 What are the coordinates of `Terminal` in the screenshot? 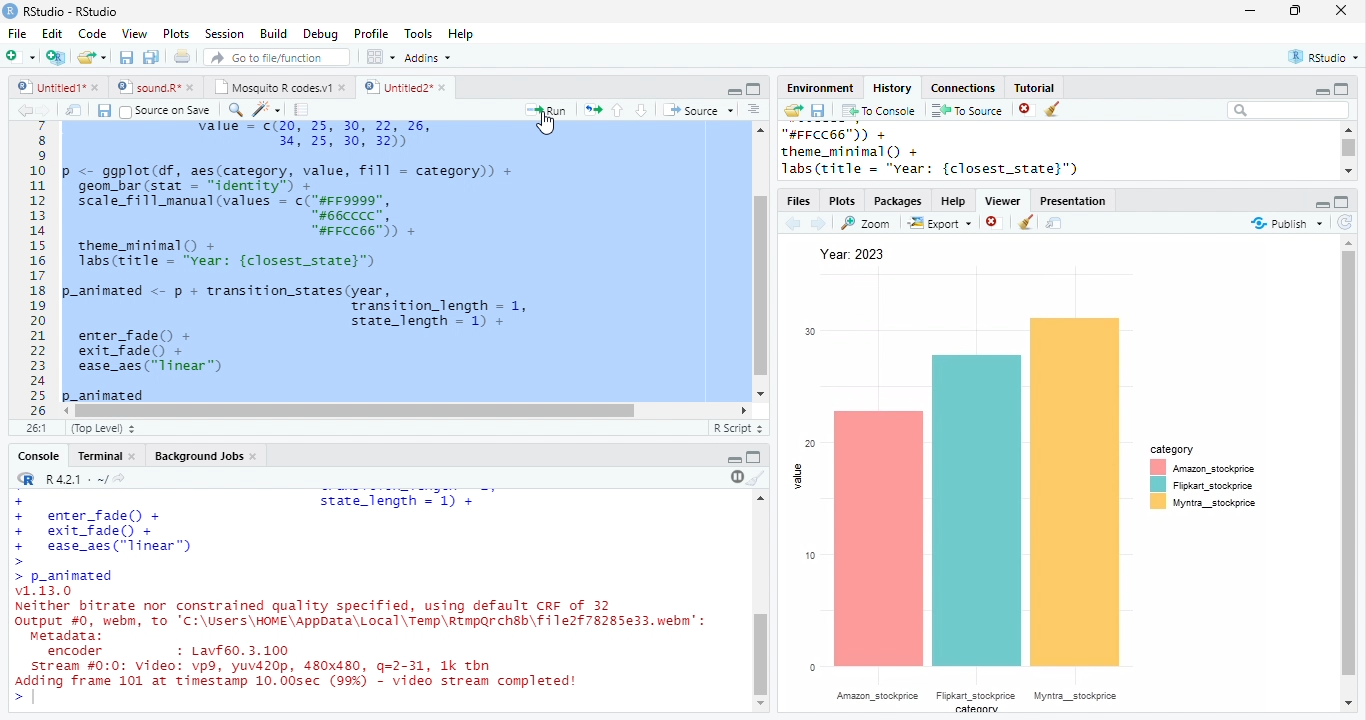 It's located at (98, 456).